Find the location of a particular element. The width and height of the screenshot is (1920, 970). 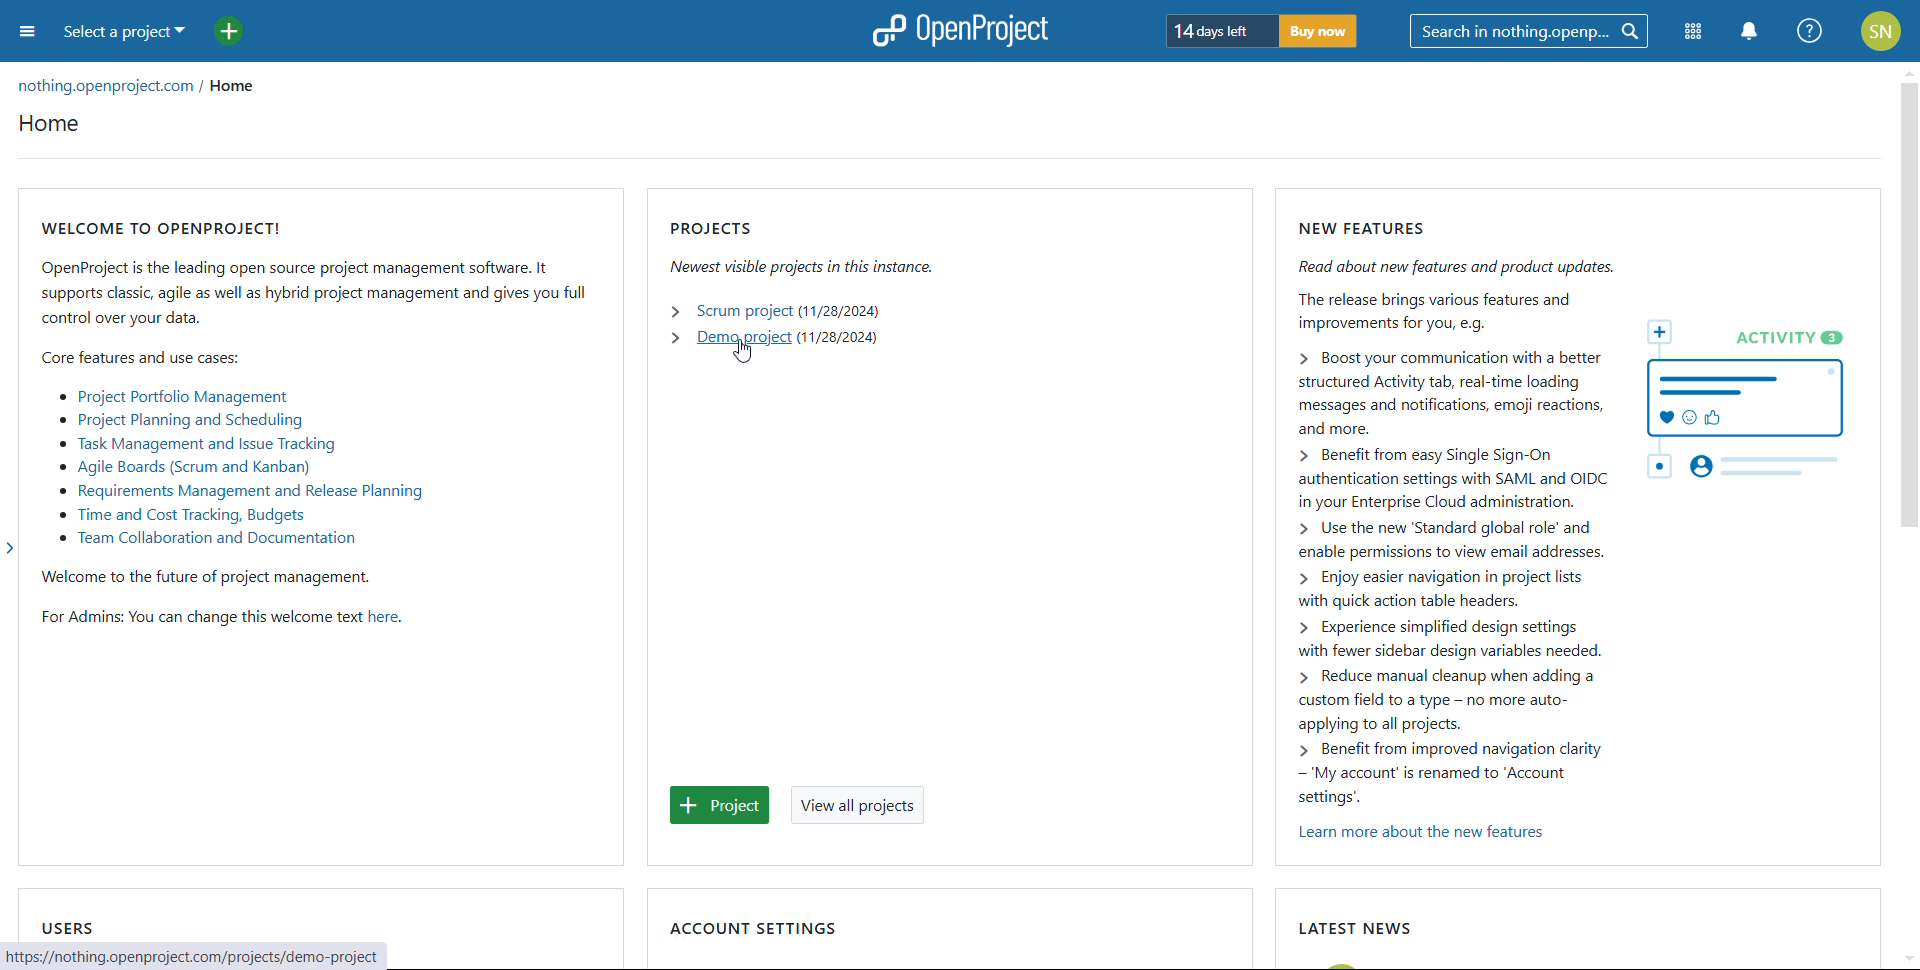

module is located at coordinates (1692, 32).